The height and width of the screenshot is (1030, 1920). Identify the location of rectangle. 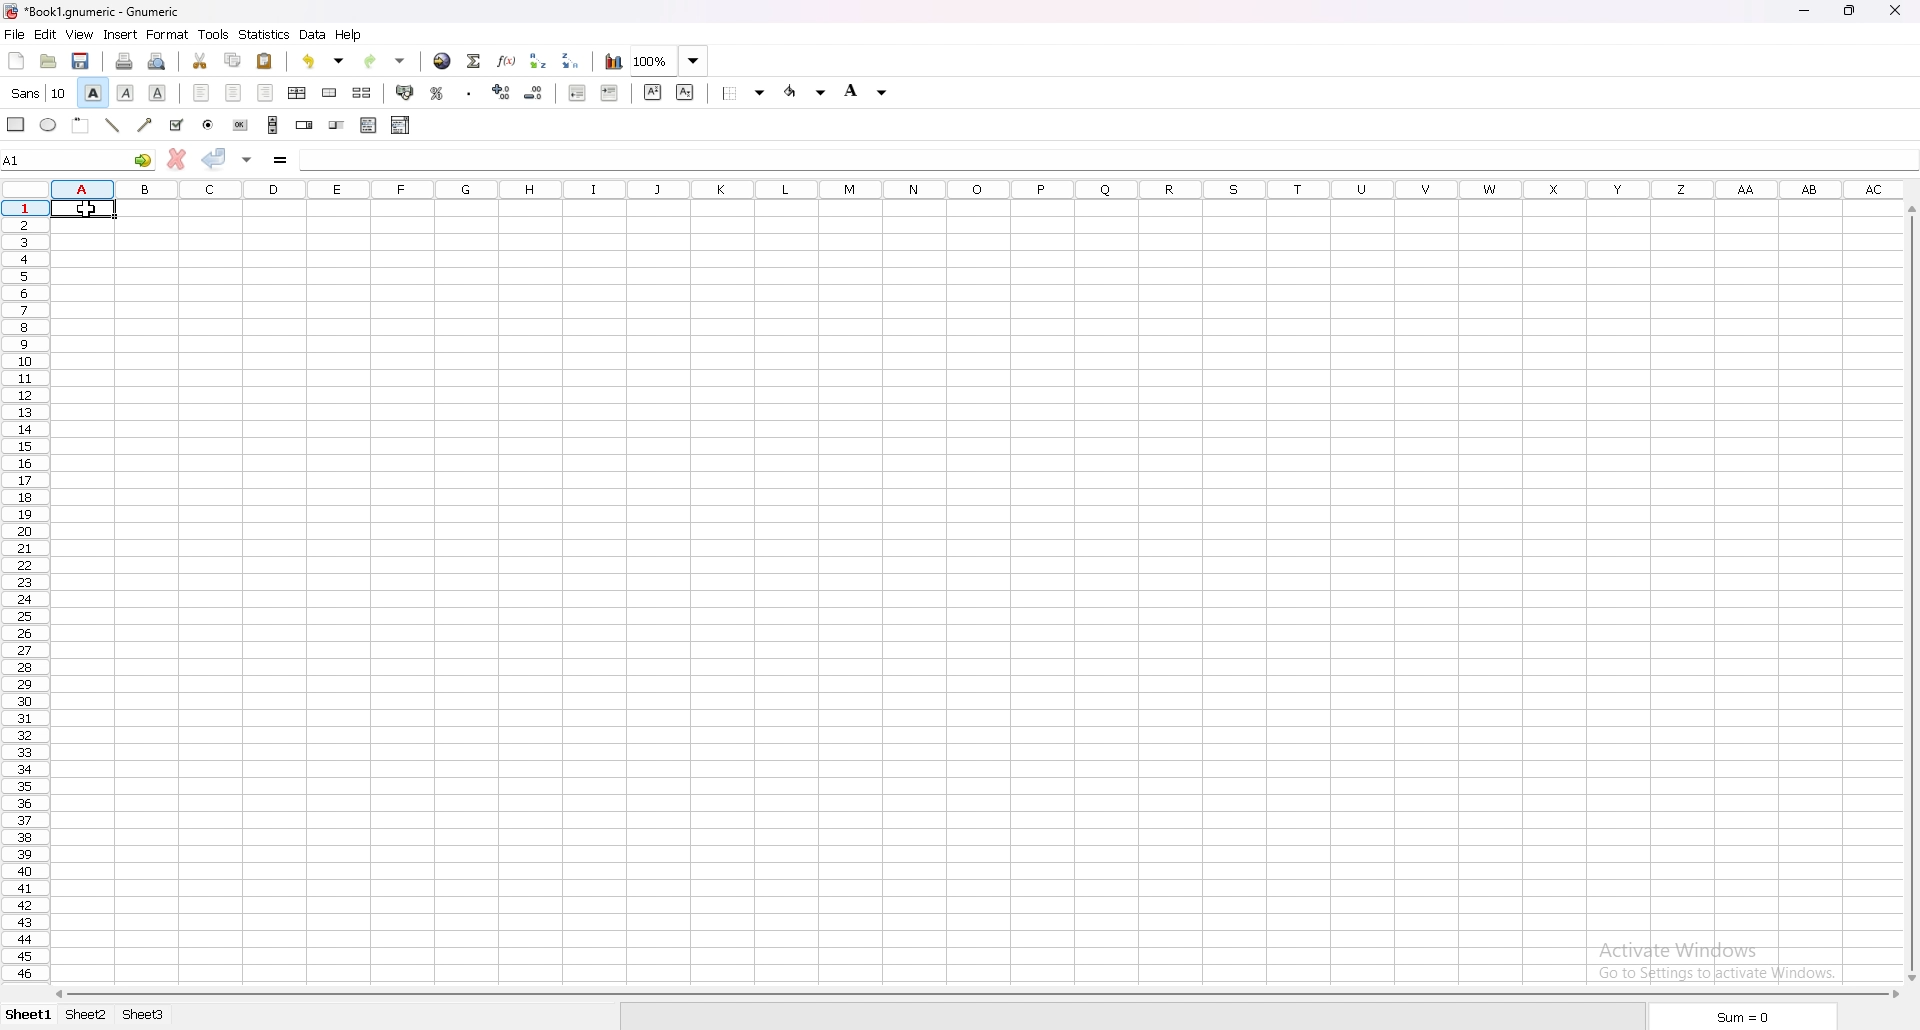
(16, 125).